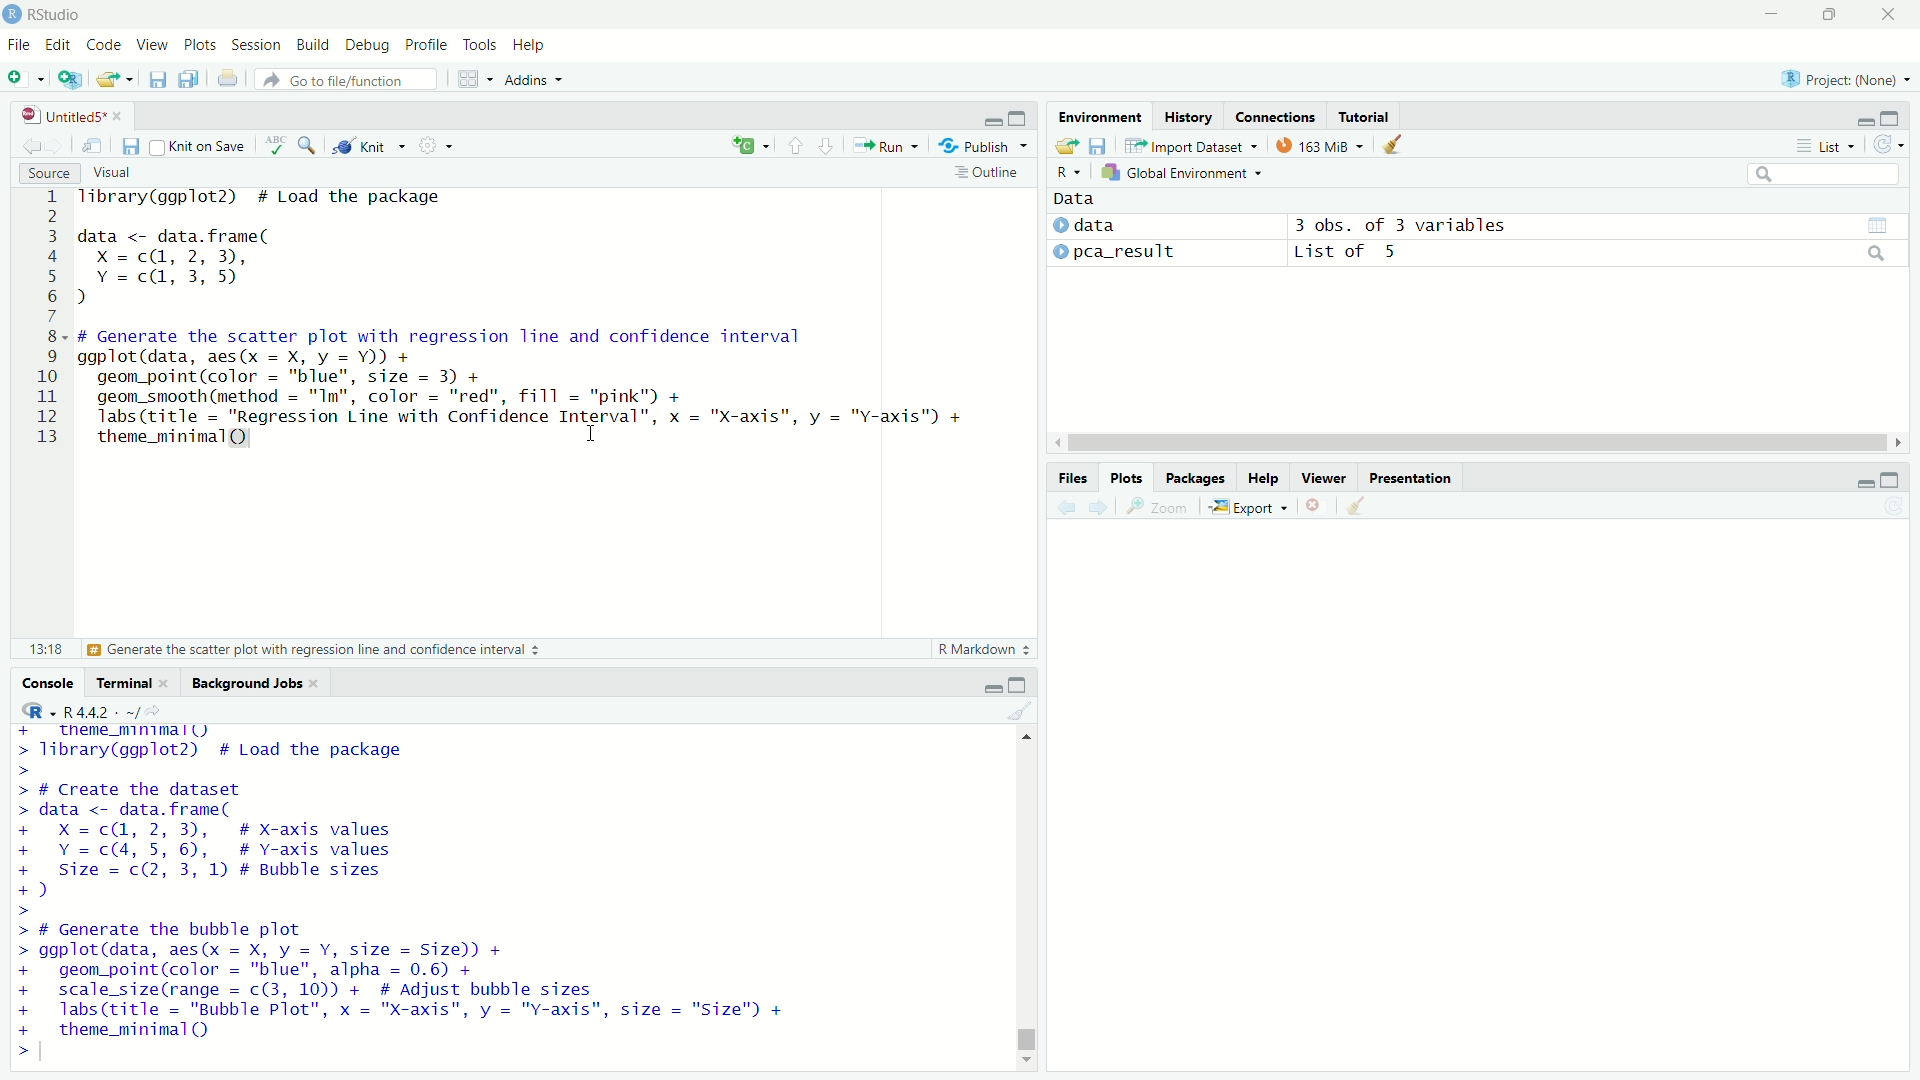 The image size is (1920, 1080). What do you see at coordinates (227, 77) in the screenshot?
I see `Print the current file` at bounding box center [227, 77].